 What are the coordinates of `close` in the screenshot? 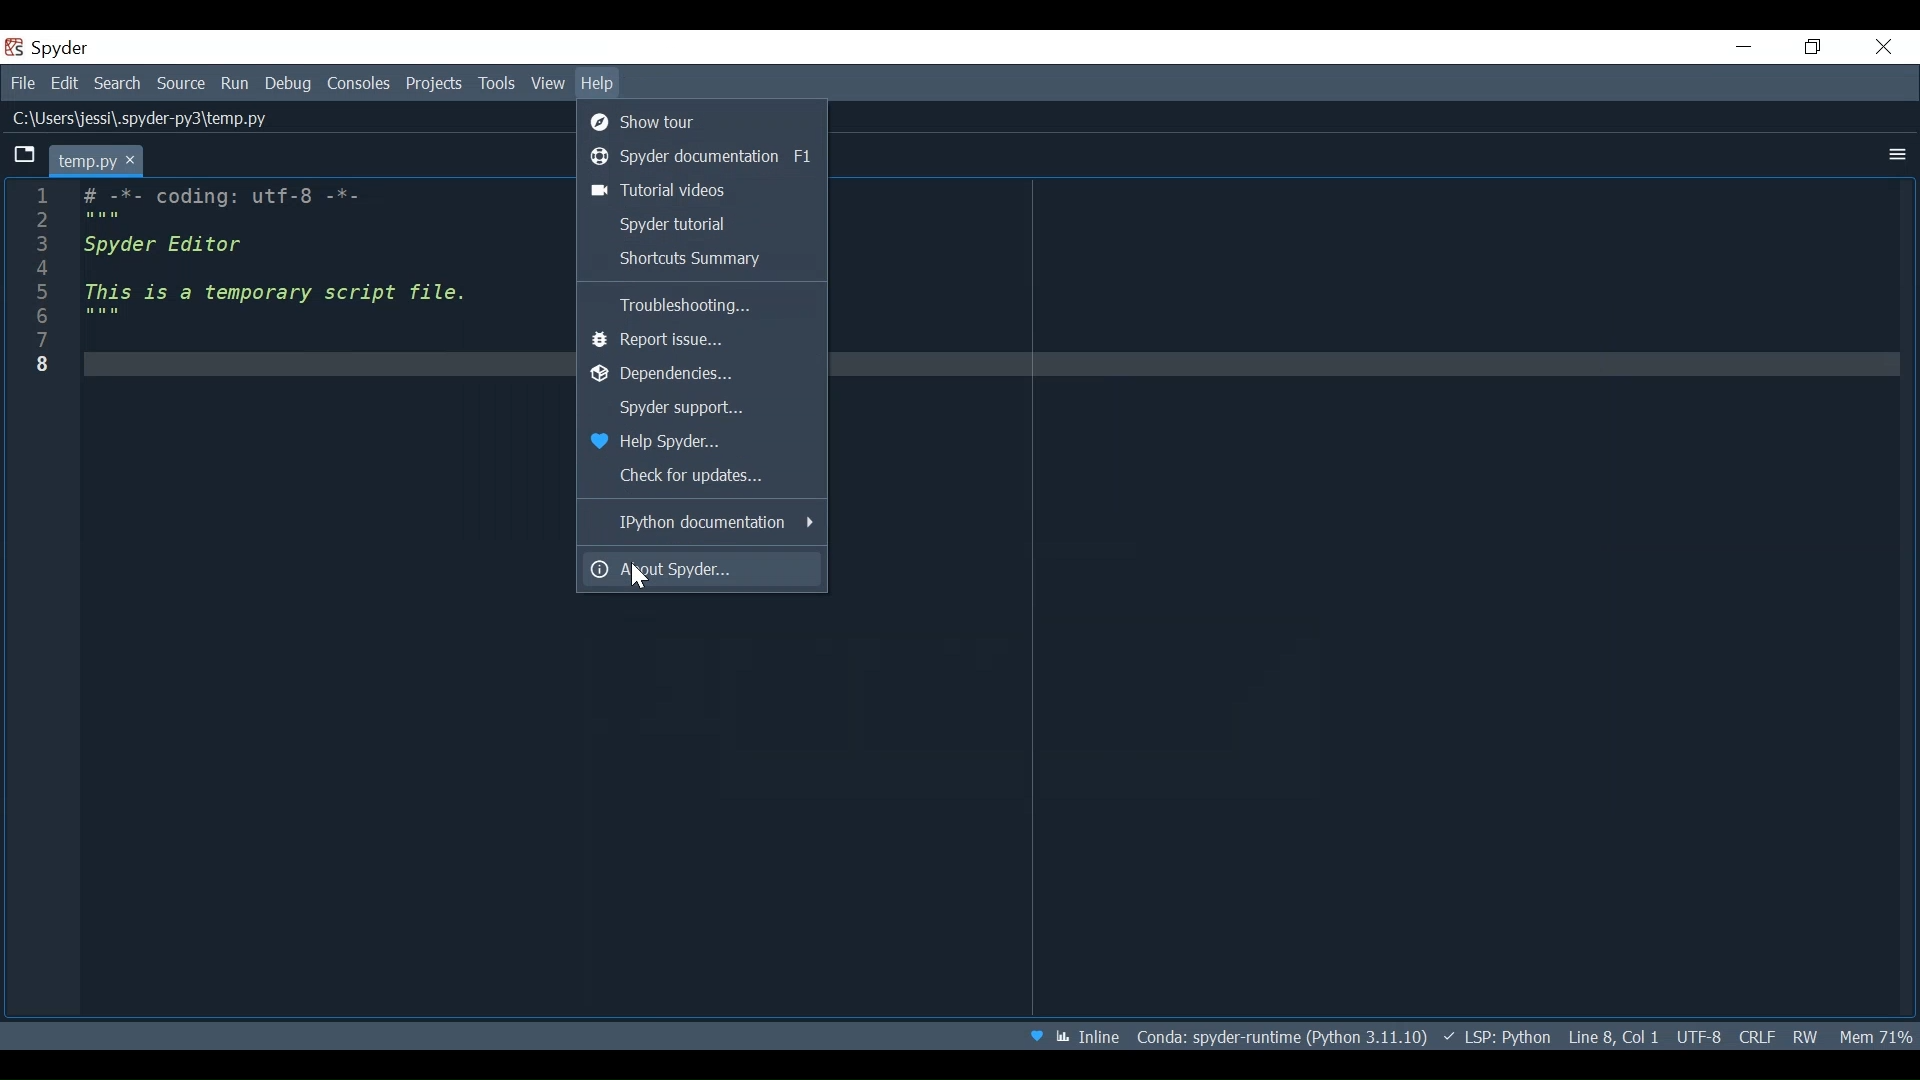 It's located at (139, 160).